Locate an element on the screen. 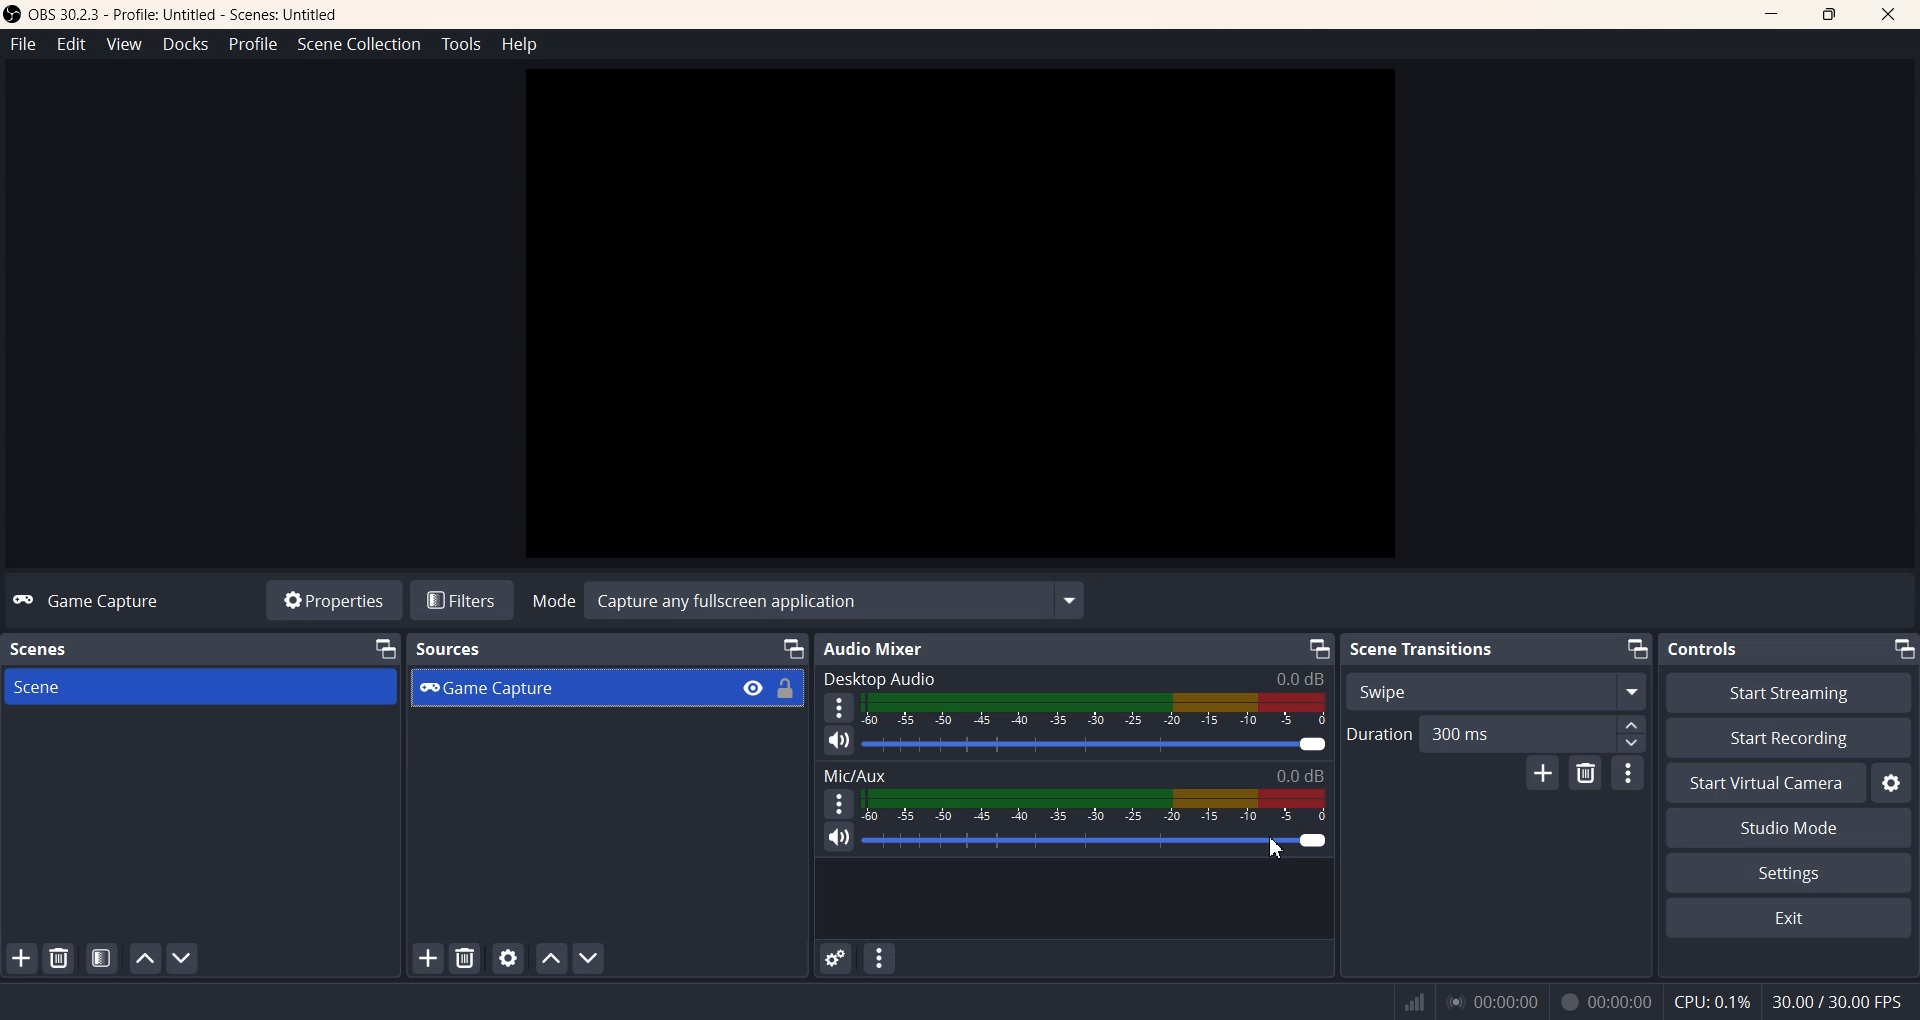  Scene is located at coordinates (200, 688).